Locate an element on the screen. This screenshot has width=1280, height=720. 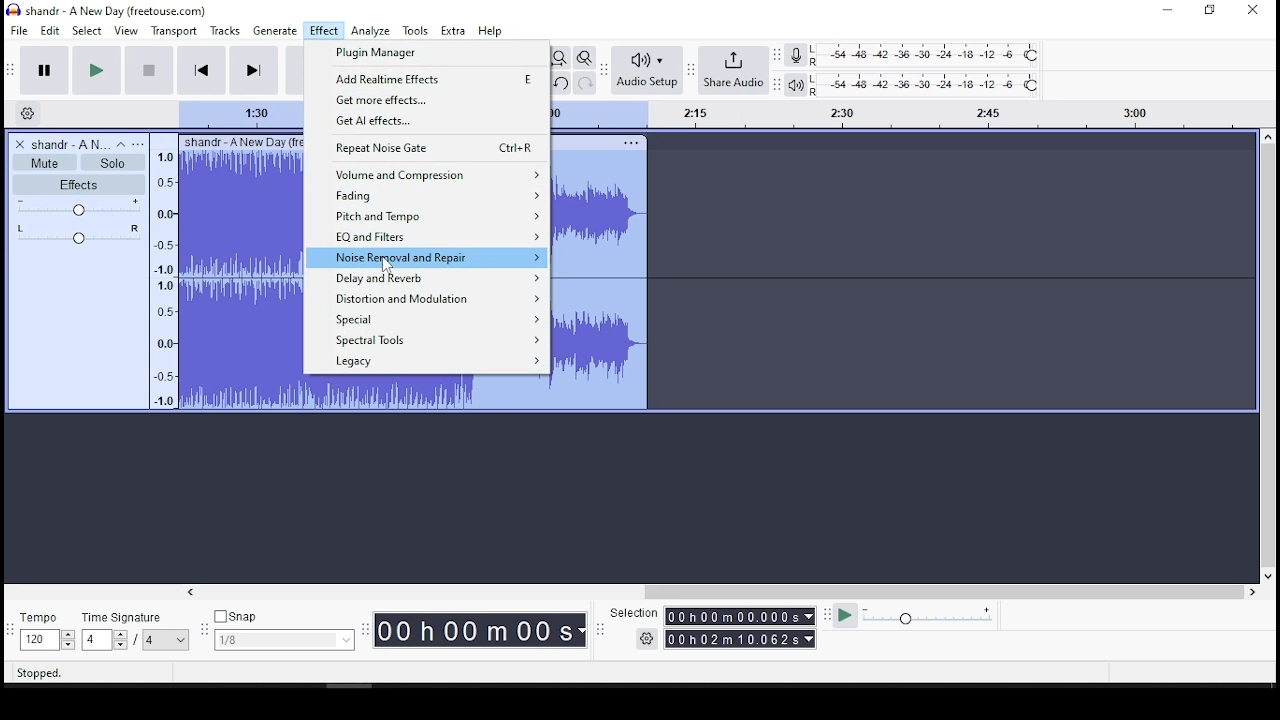
audio name is located at coordinates (70, 143).